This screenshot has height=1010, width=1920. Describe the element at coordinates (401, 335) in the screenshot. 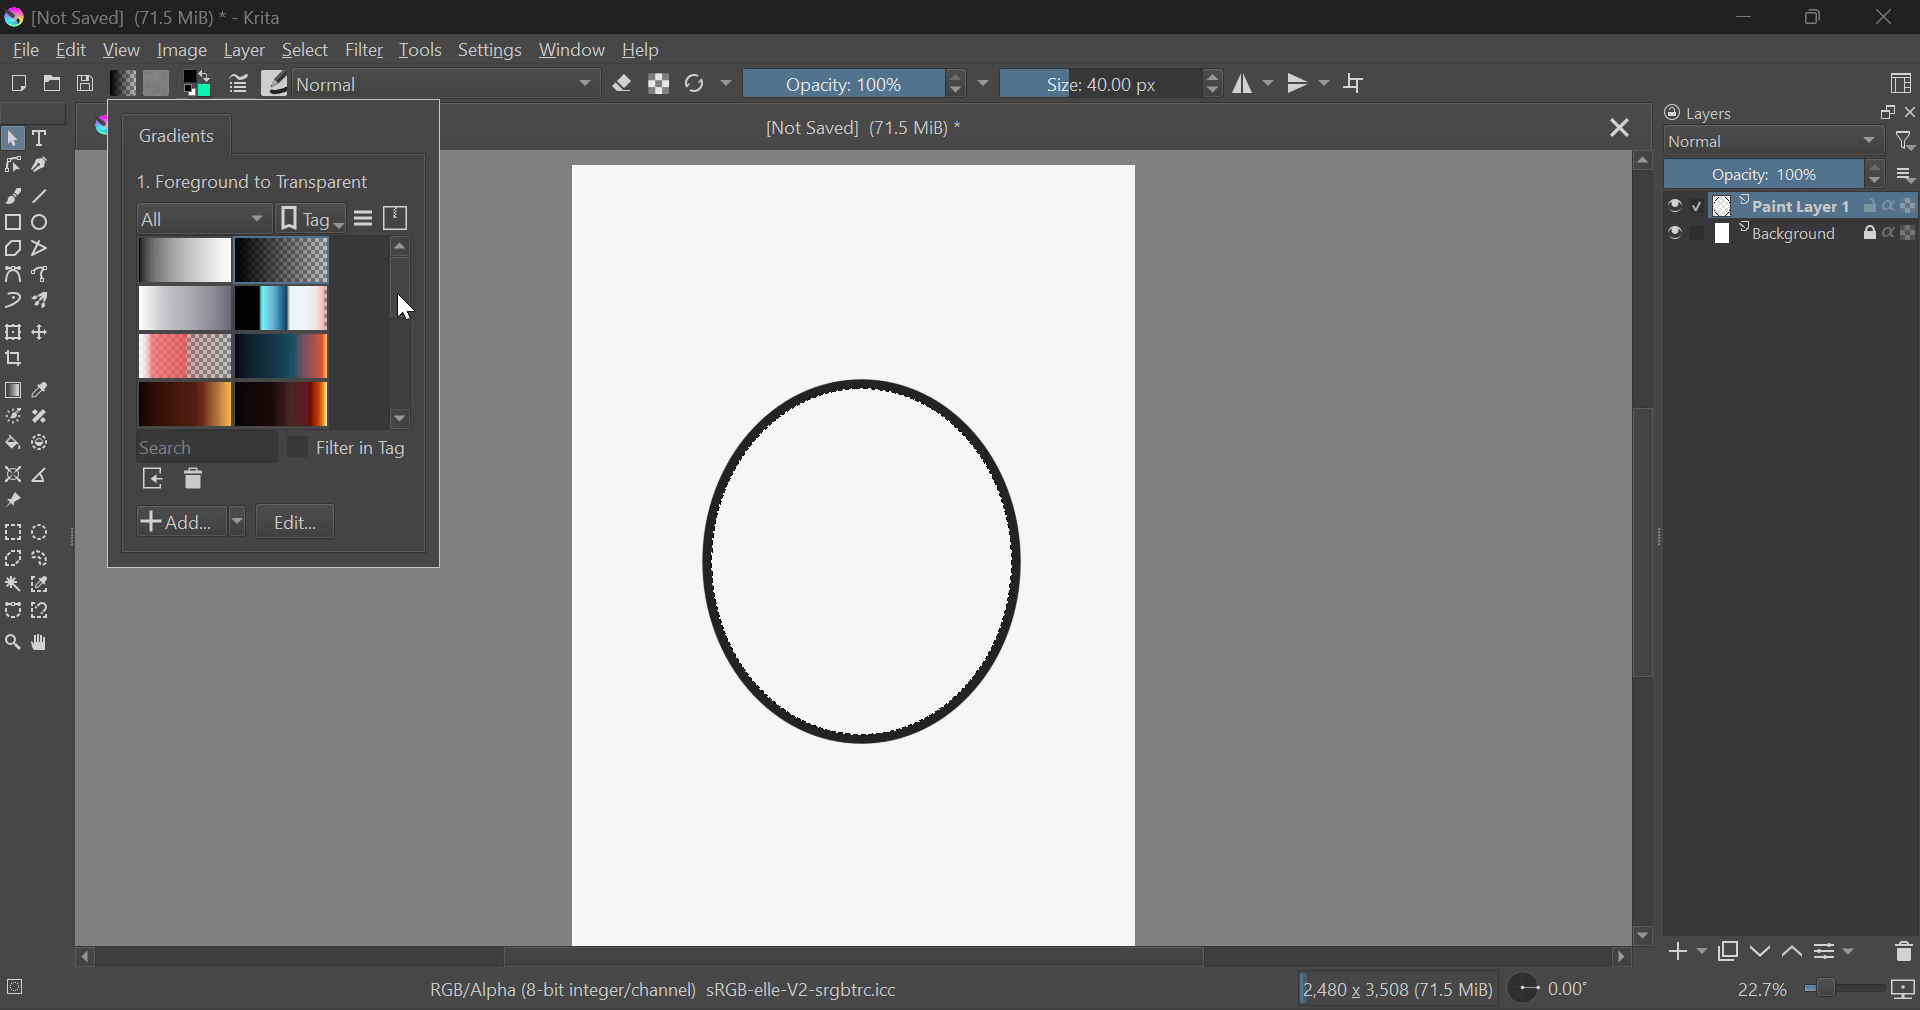

I see `scroll bar` at that location.